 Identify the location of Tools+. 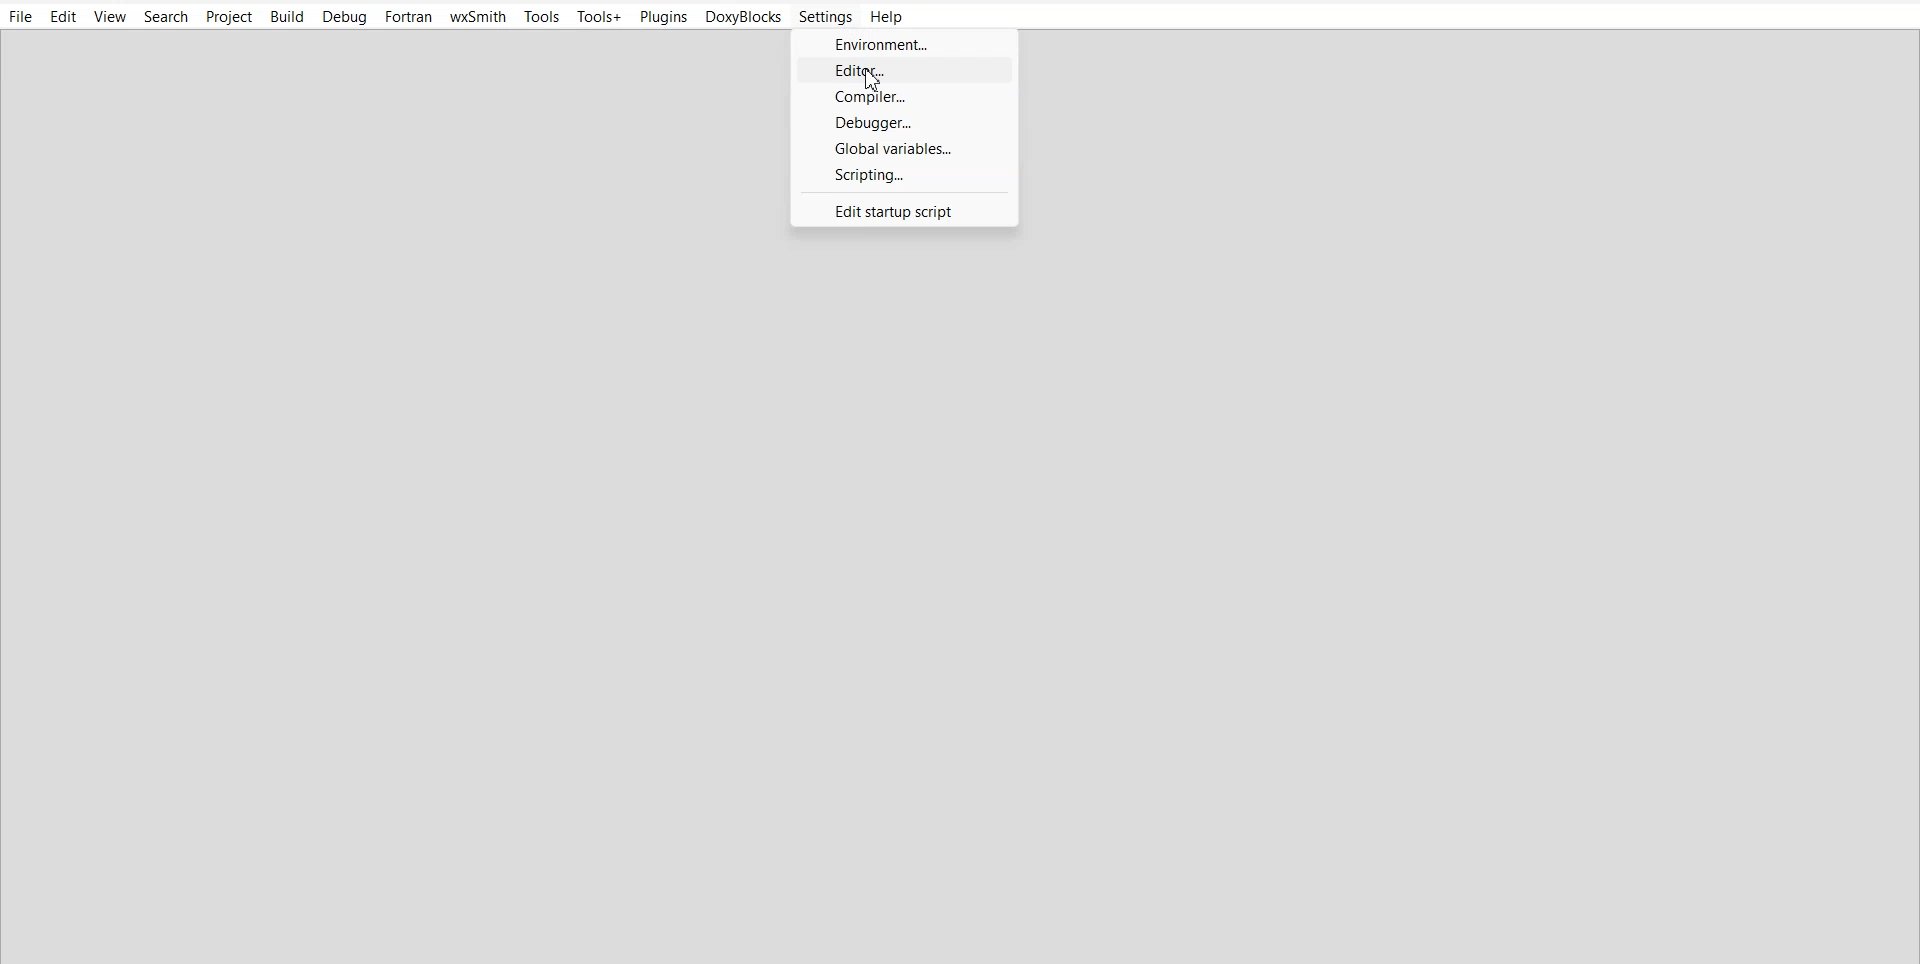
(601, 15).